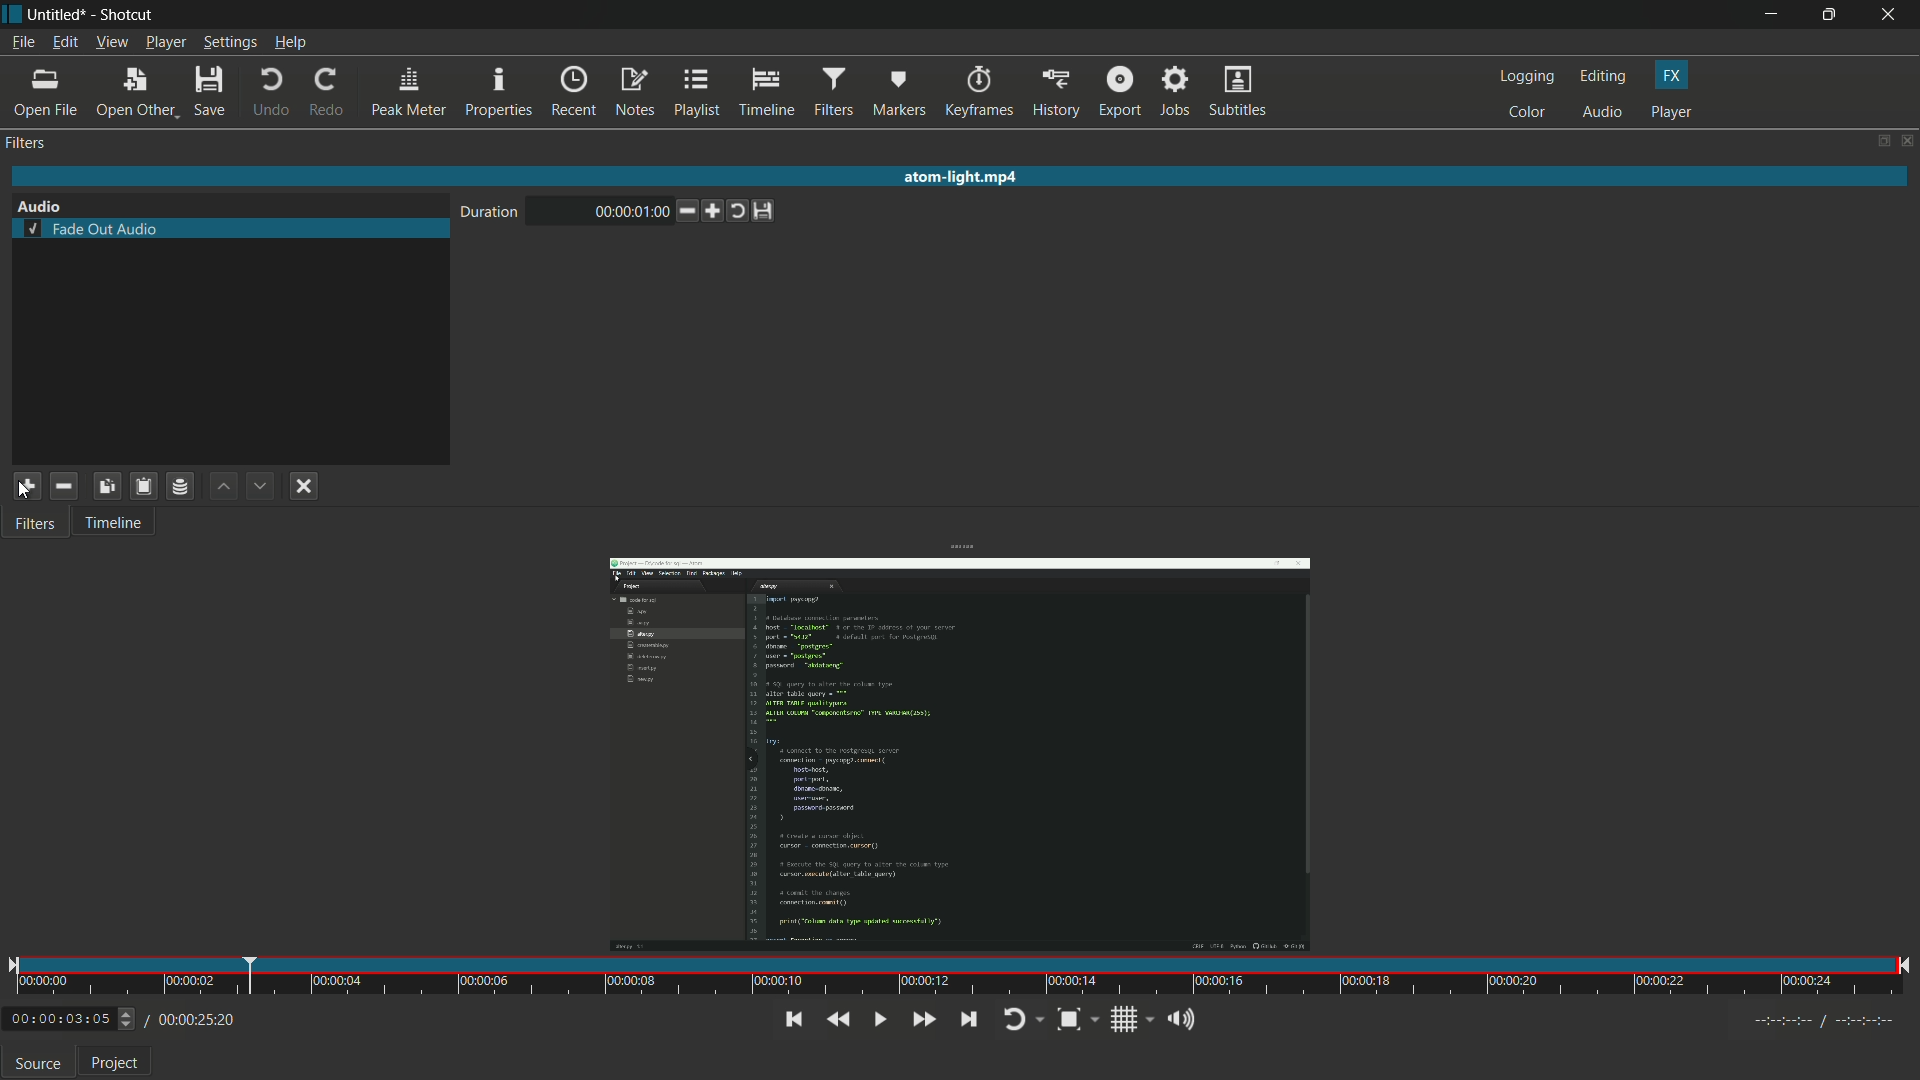 The image size is (1920, 1080). What do you see at coordinates (573, 92) in the screenshot?
I see `recent` at bounding box center [573, 92].